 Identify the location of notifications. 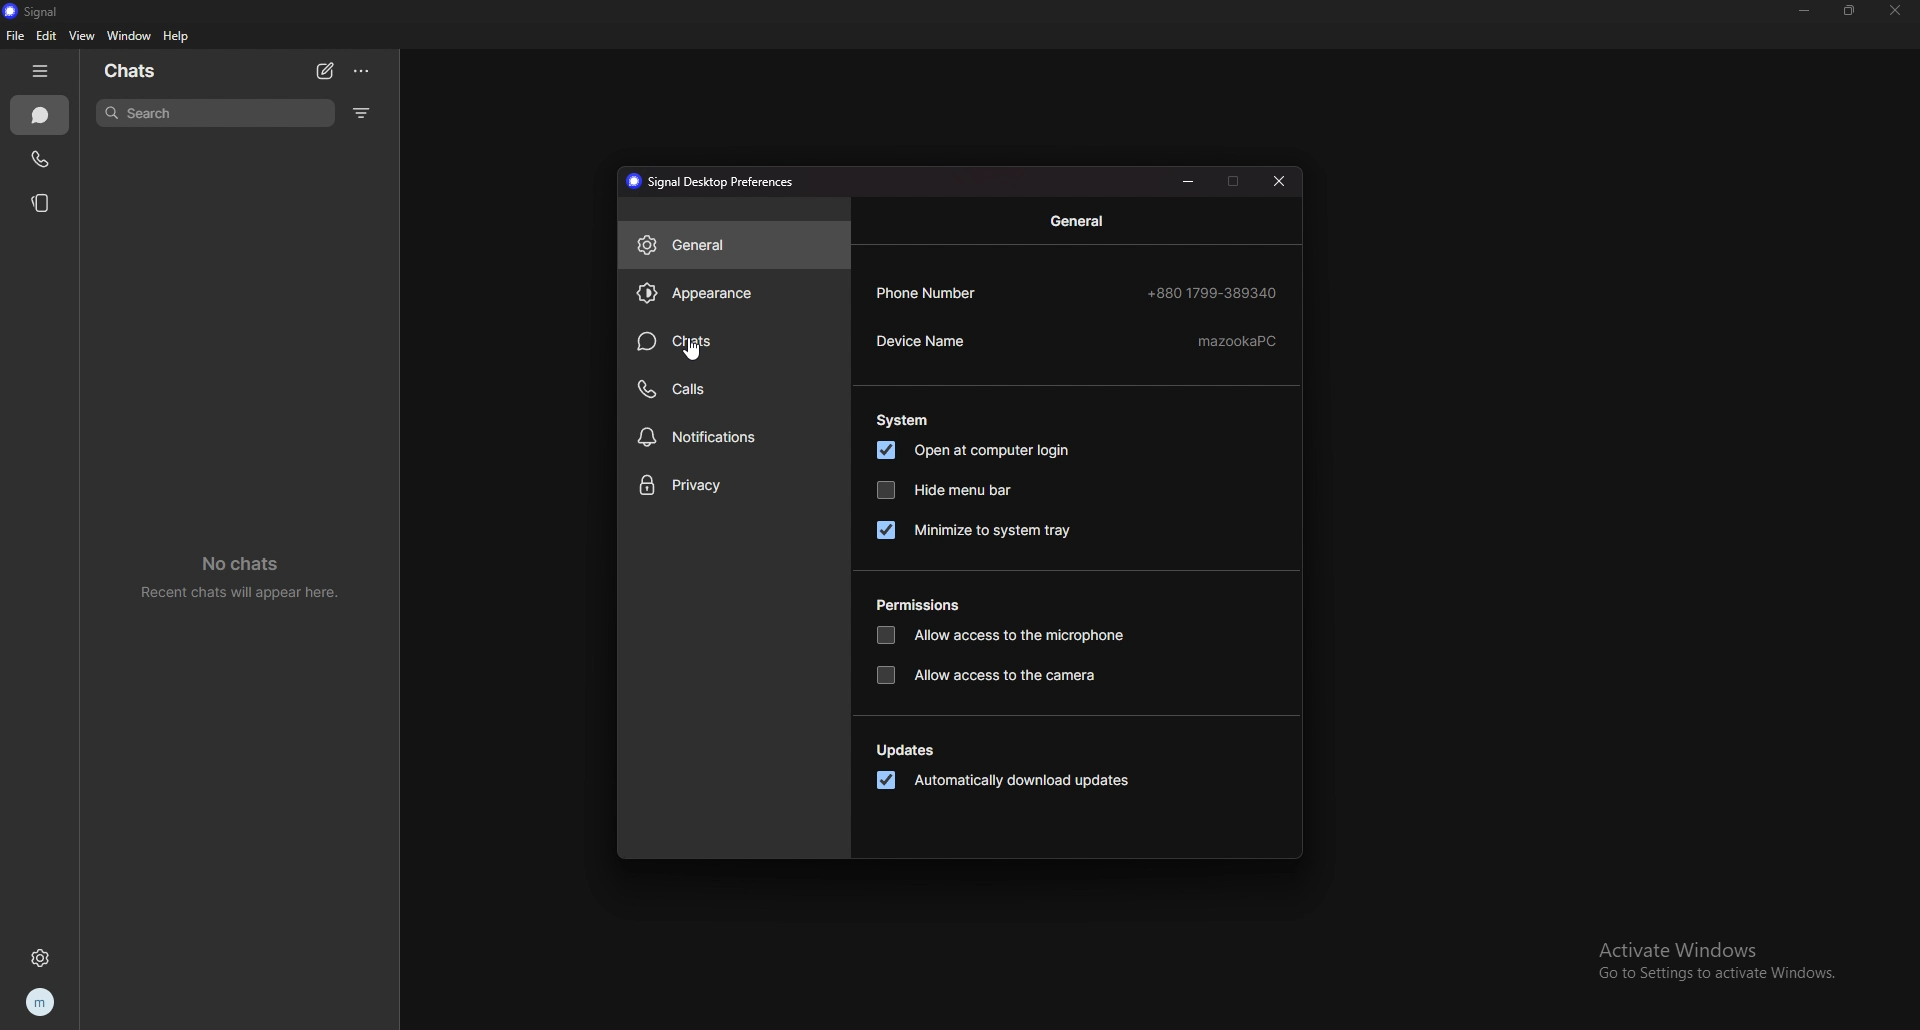
(734, 439).